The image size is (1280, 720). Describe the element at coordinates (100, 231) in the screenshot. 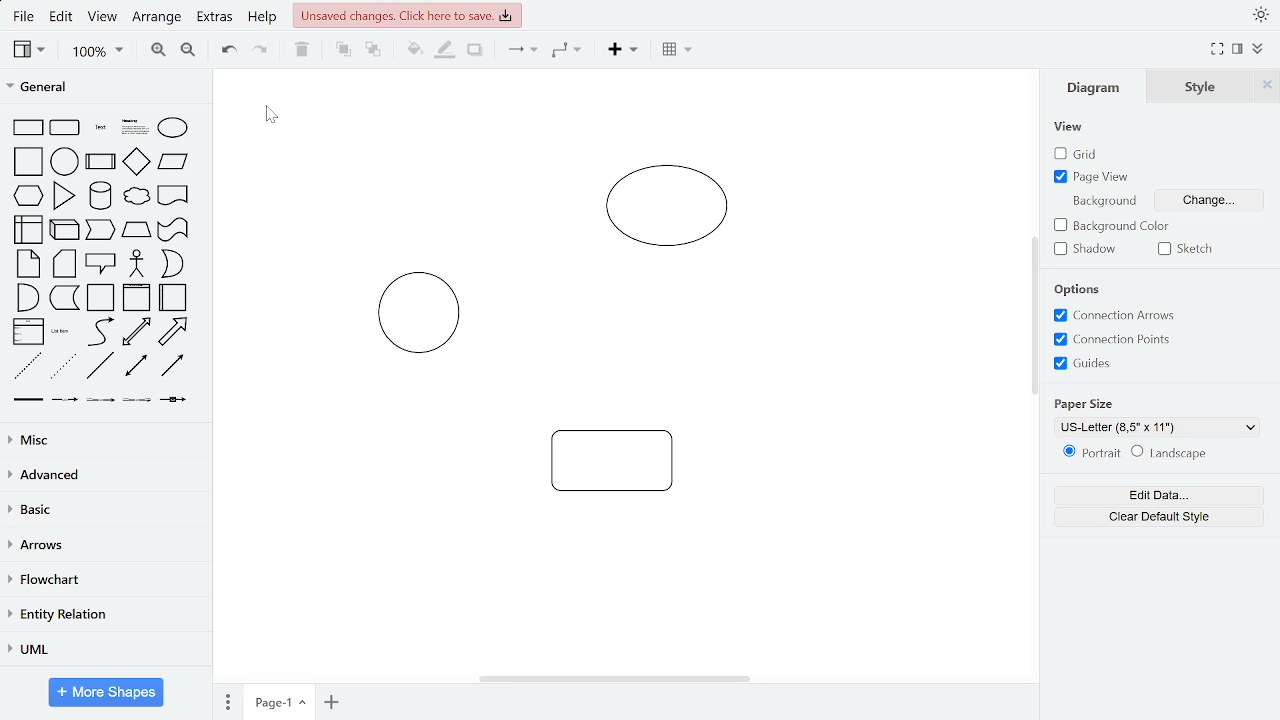

I see `step` at that location.